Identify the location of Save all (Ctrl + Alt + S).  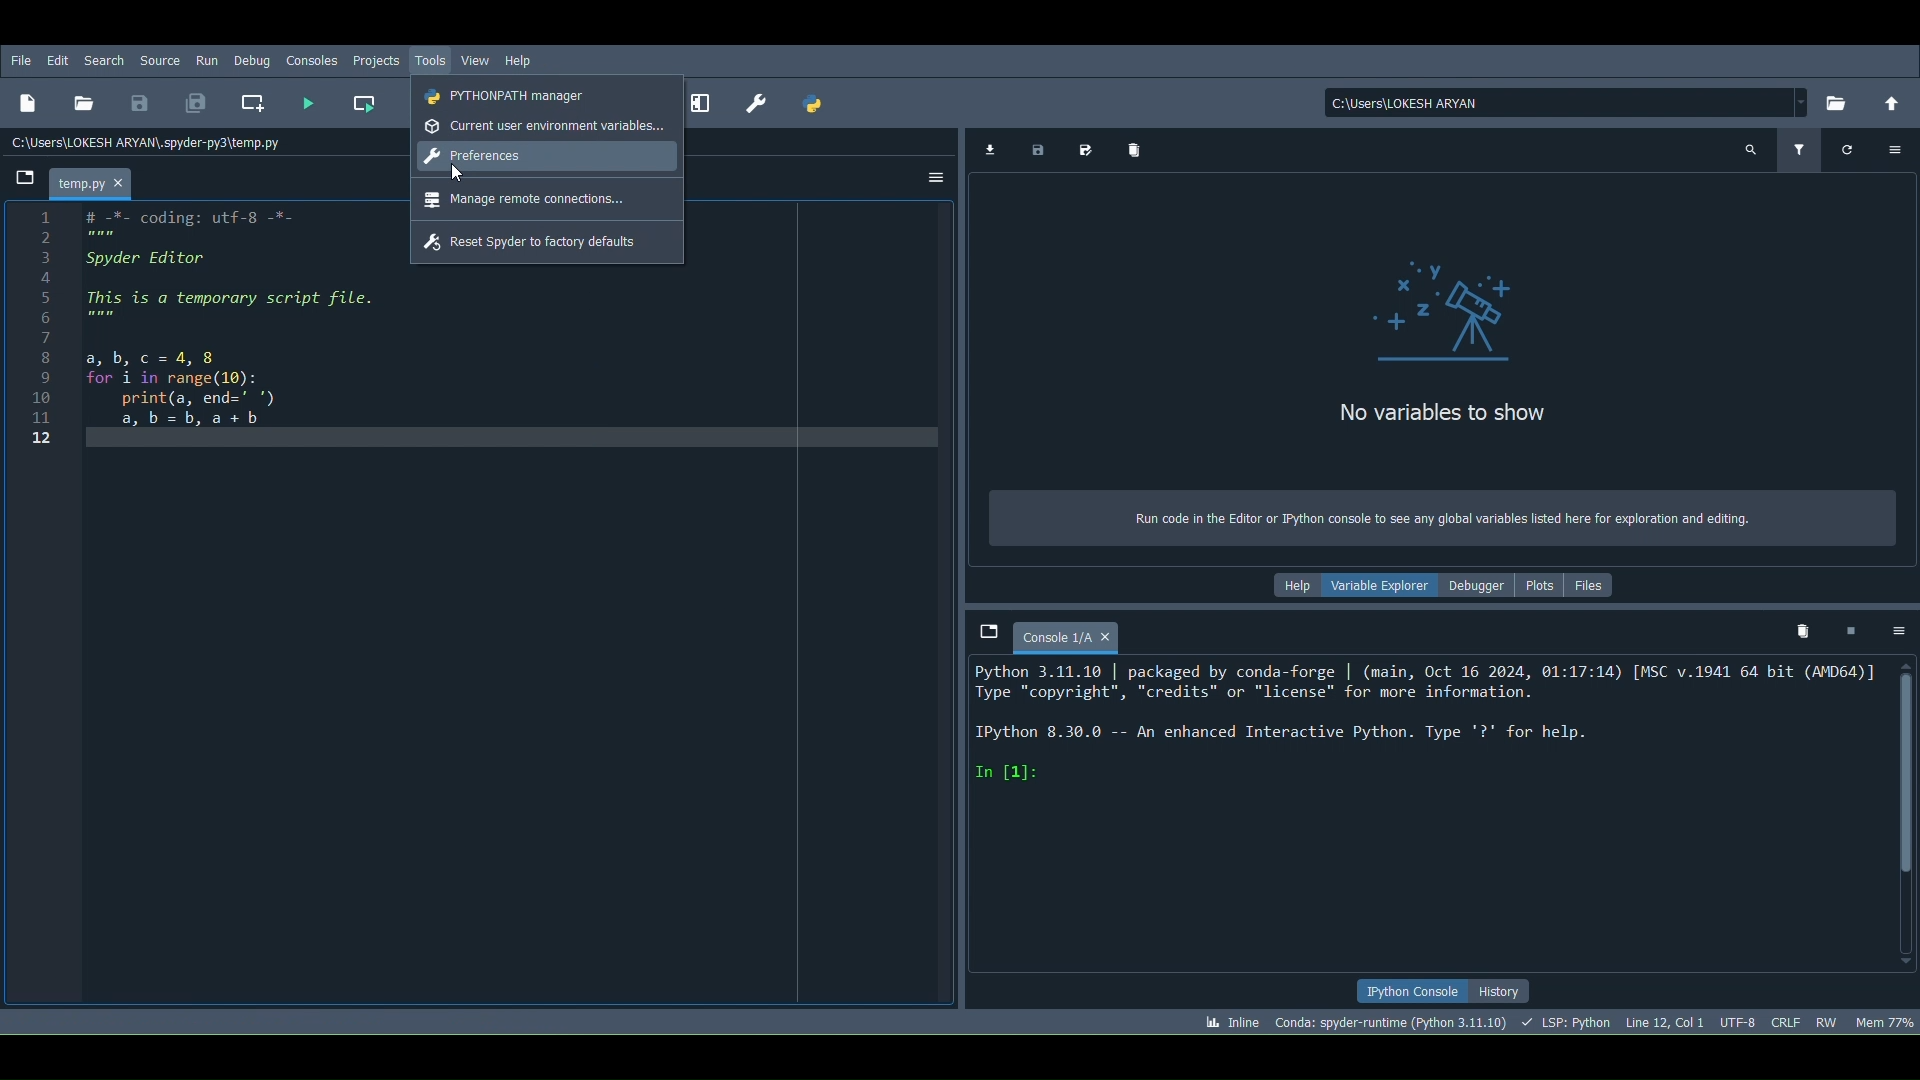
(194, 100).